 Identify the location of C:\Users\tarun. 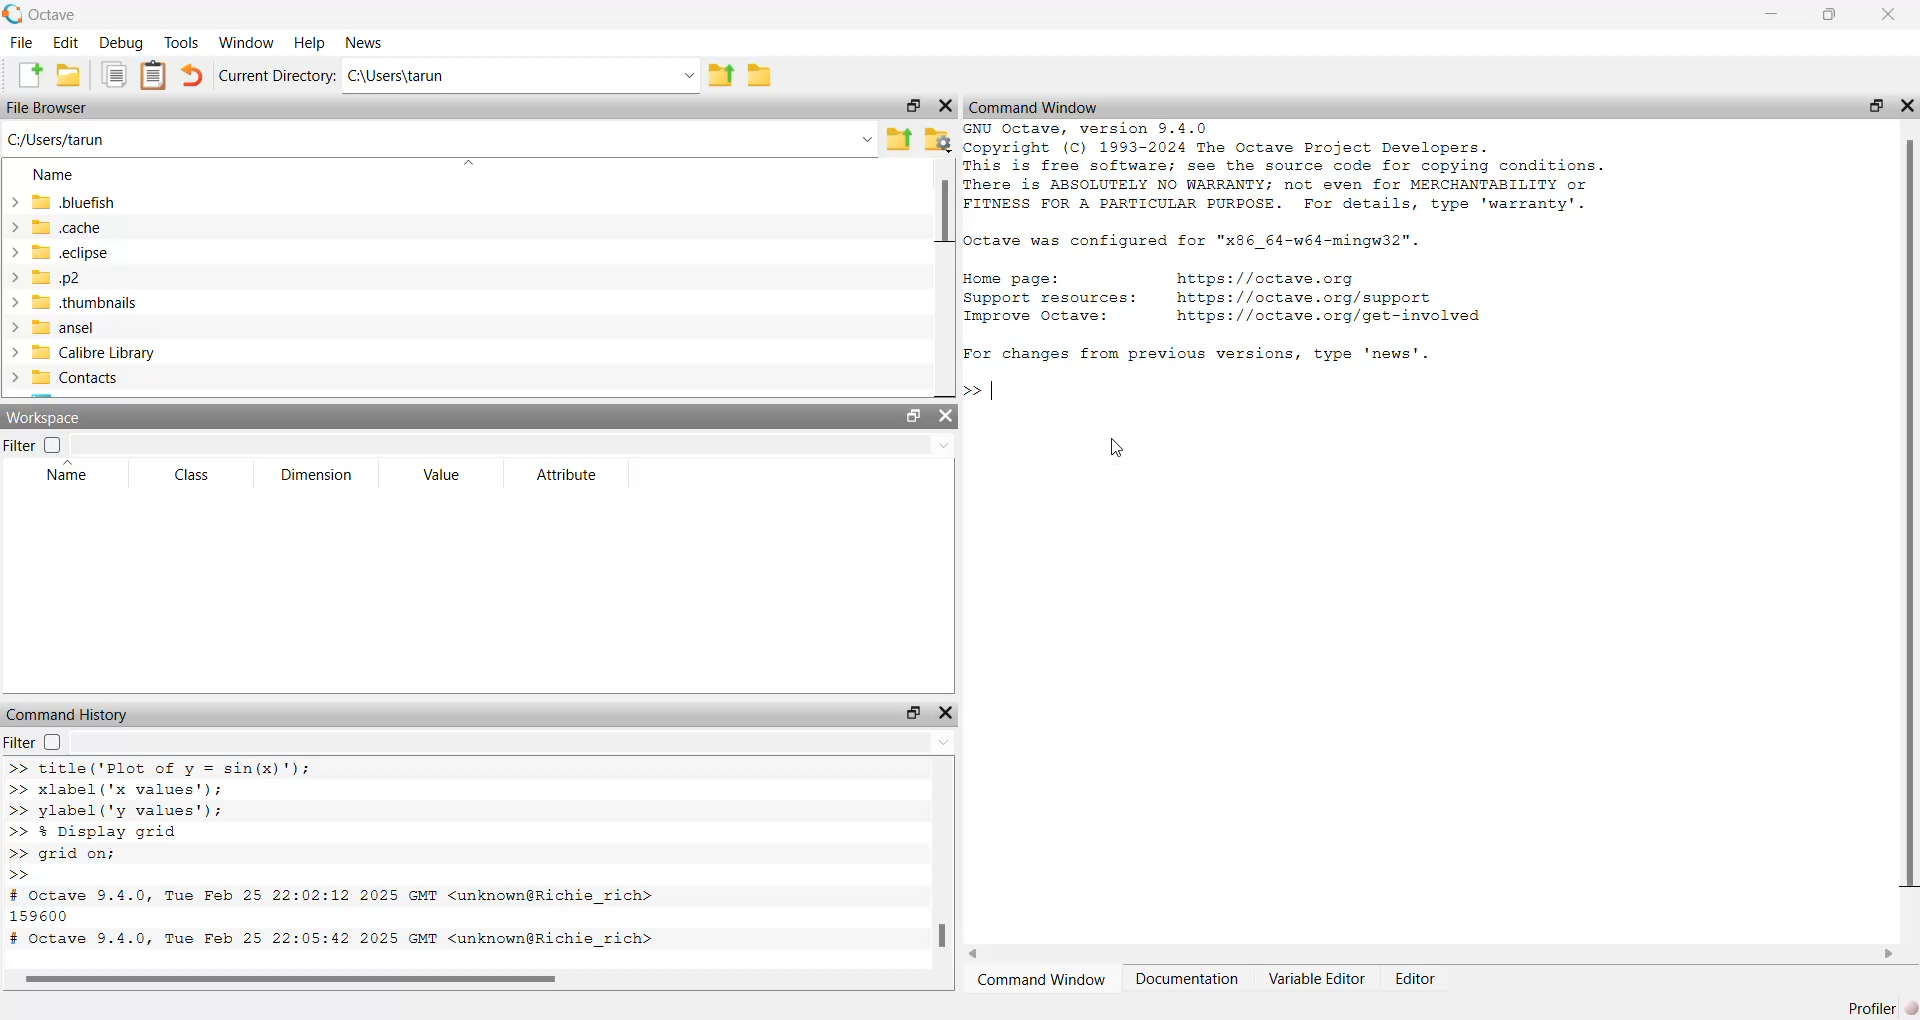
(521, 75).